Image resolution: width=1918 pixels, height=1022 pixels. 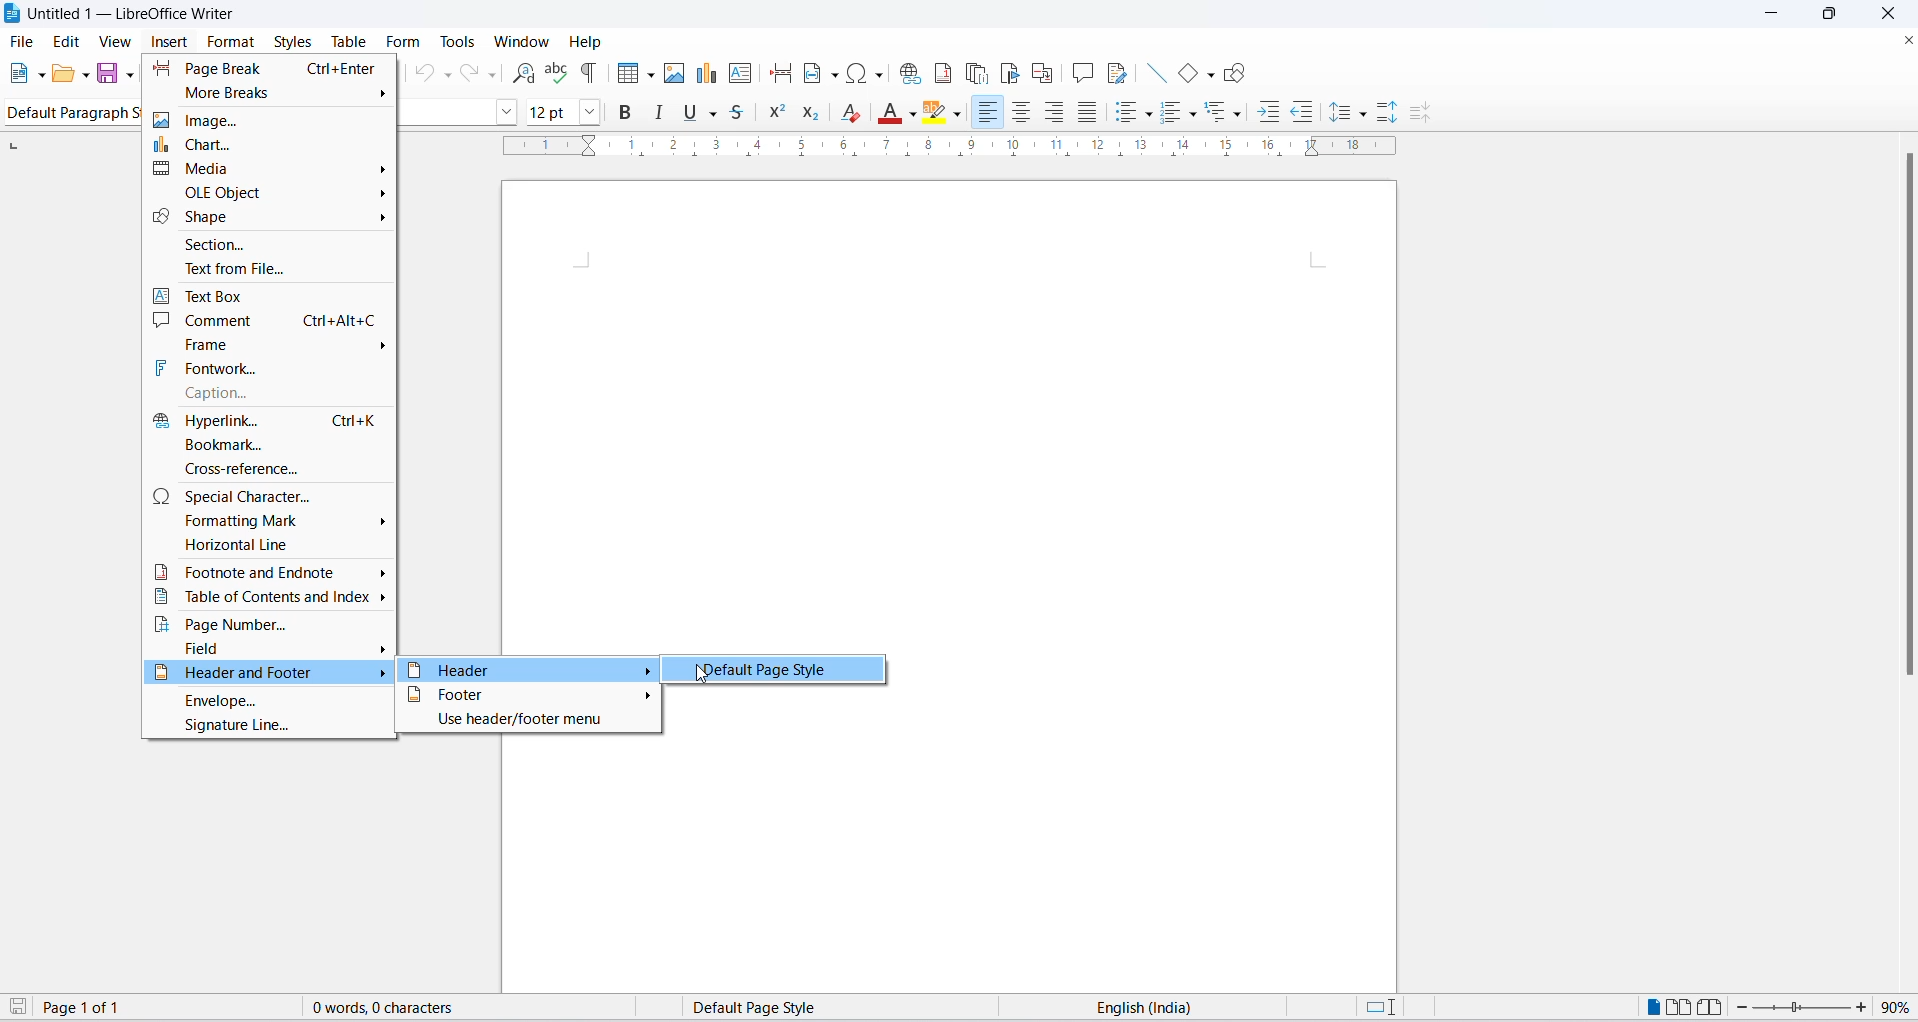 I want to click on tools, so click(x=459, y=39).